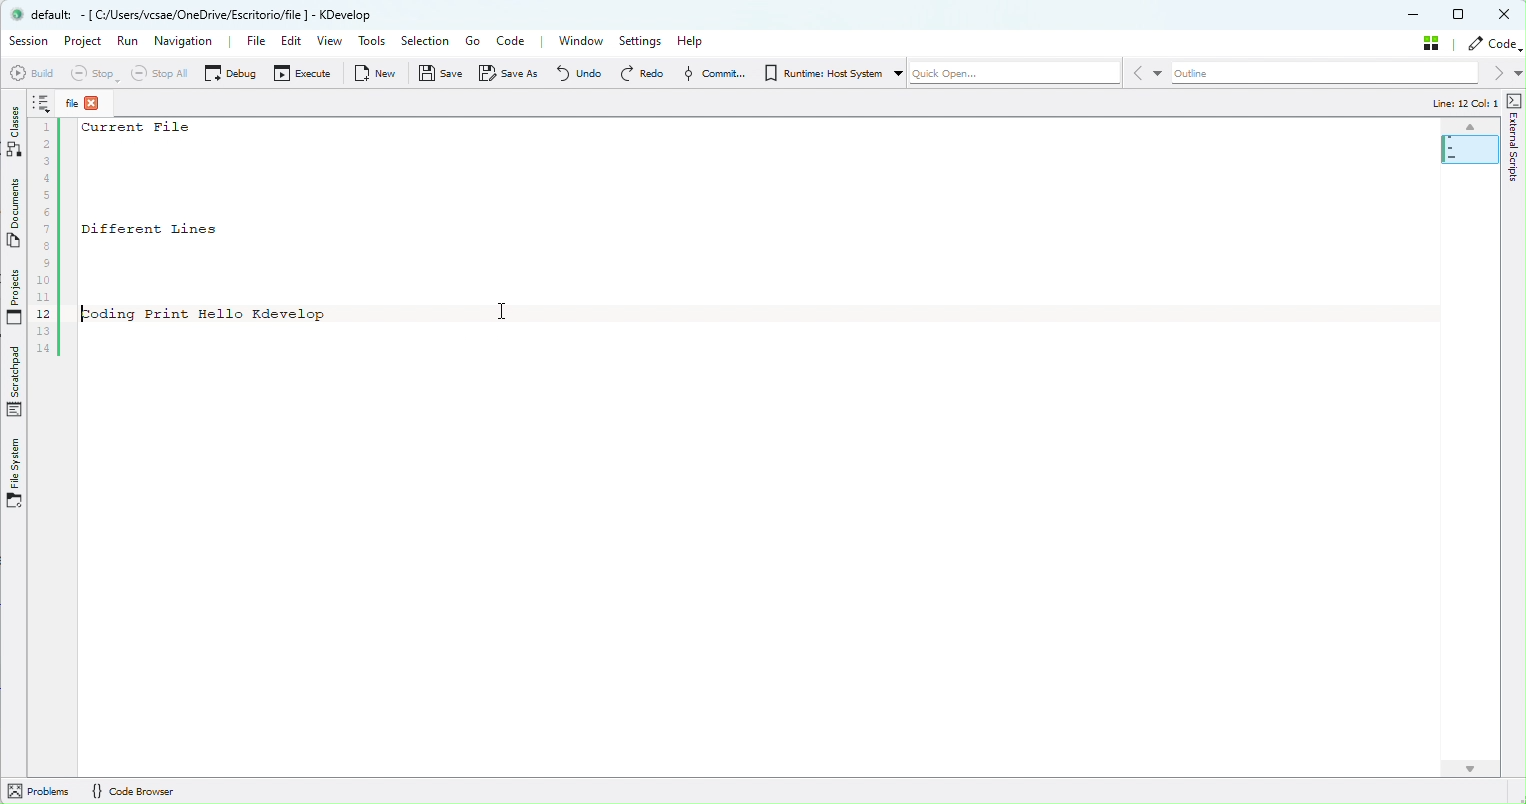 The height and width of the screenshot is (804, 1526). What do you see at coordinates (231, 73) in the screenshot?
I see `Debug` at bounding box center [231, 73].